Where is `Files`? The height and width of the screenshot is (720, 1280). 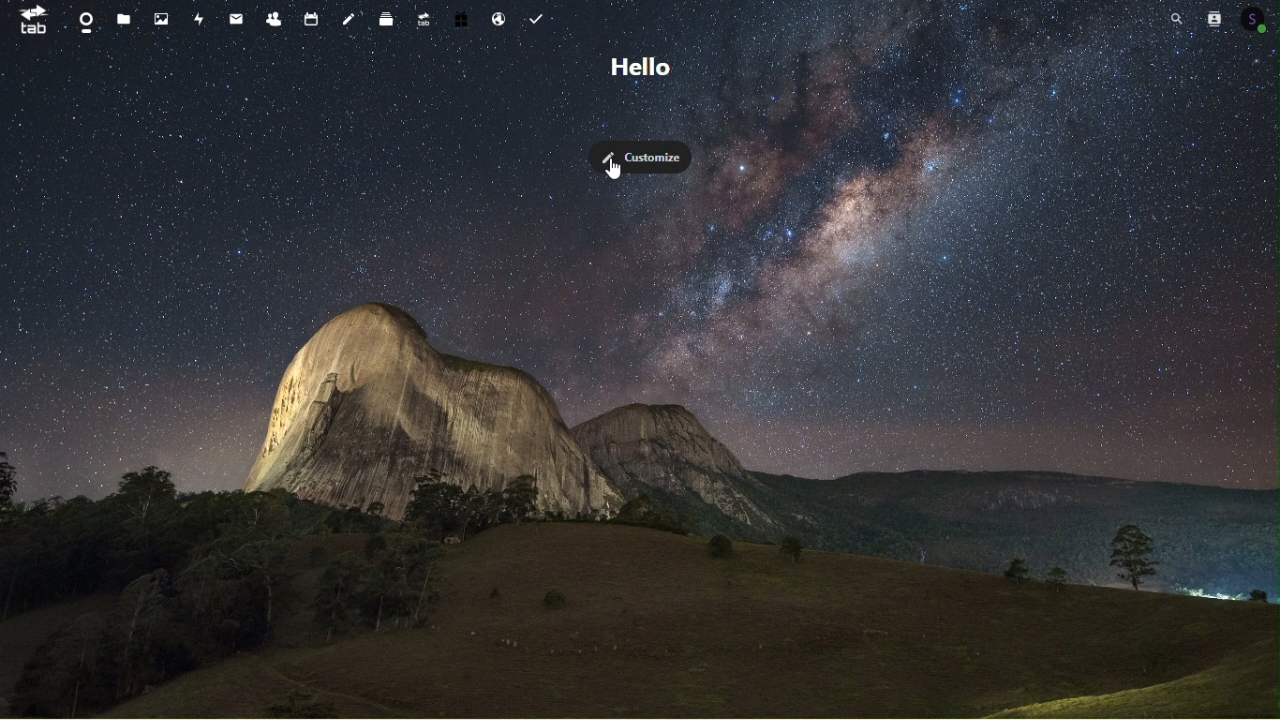
Files is located at coordinates (123, 18).